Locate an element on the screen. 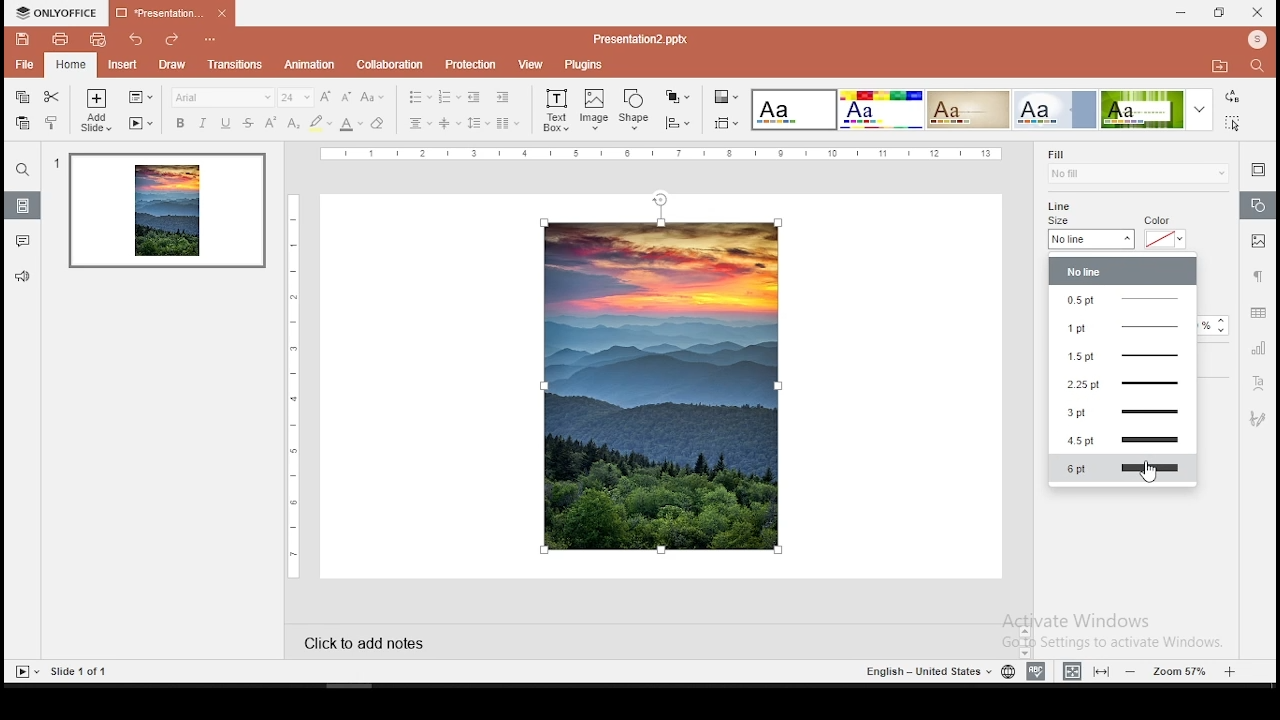 This screenshot has width=1280, height=720. 2.25 pt is located at coordinates (1123, 384).